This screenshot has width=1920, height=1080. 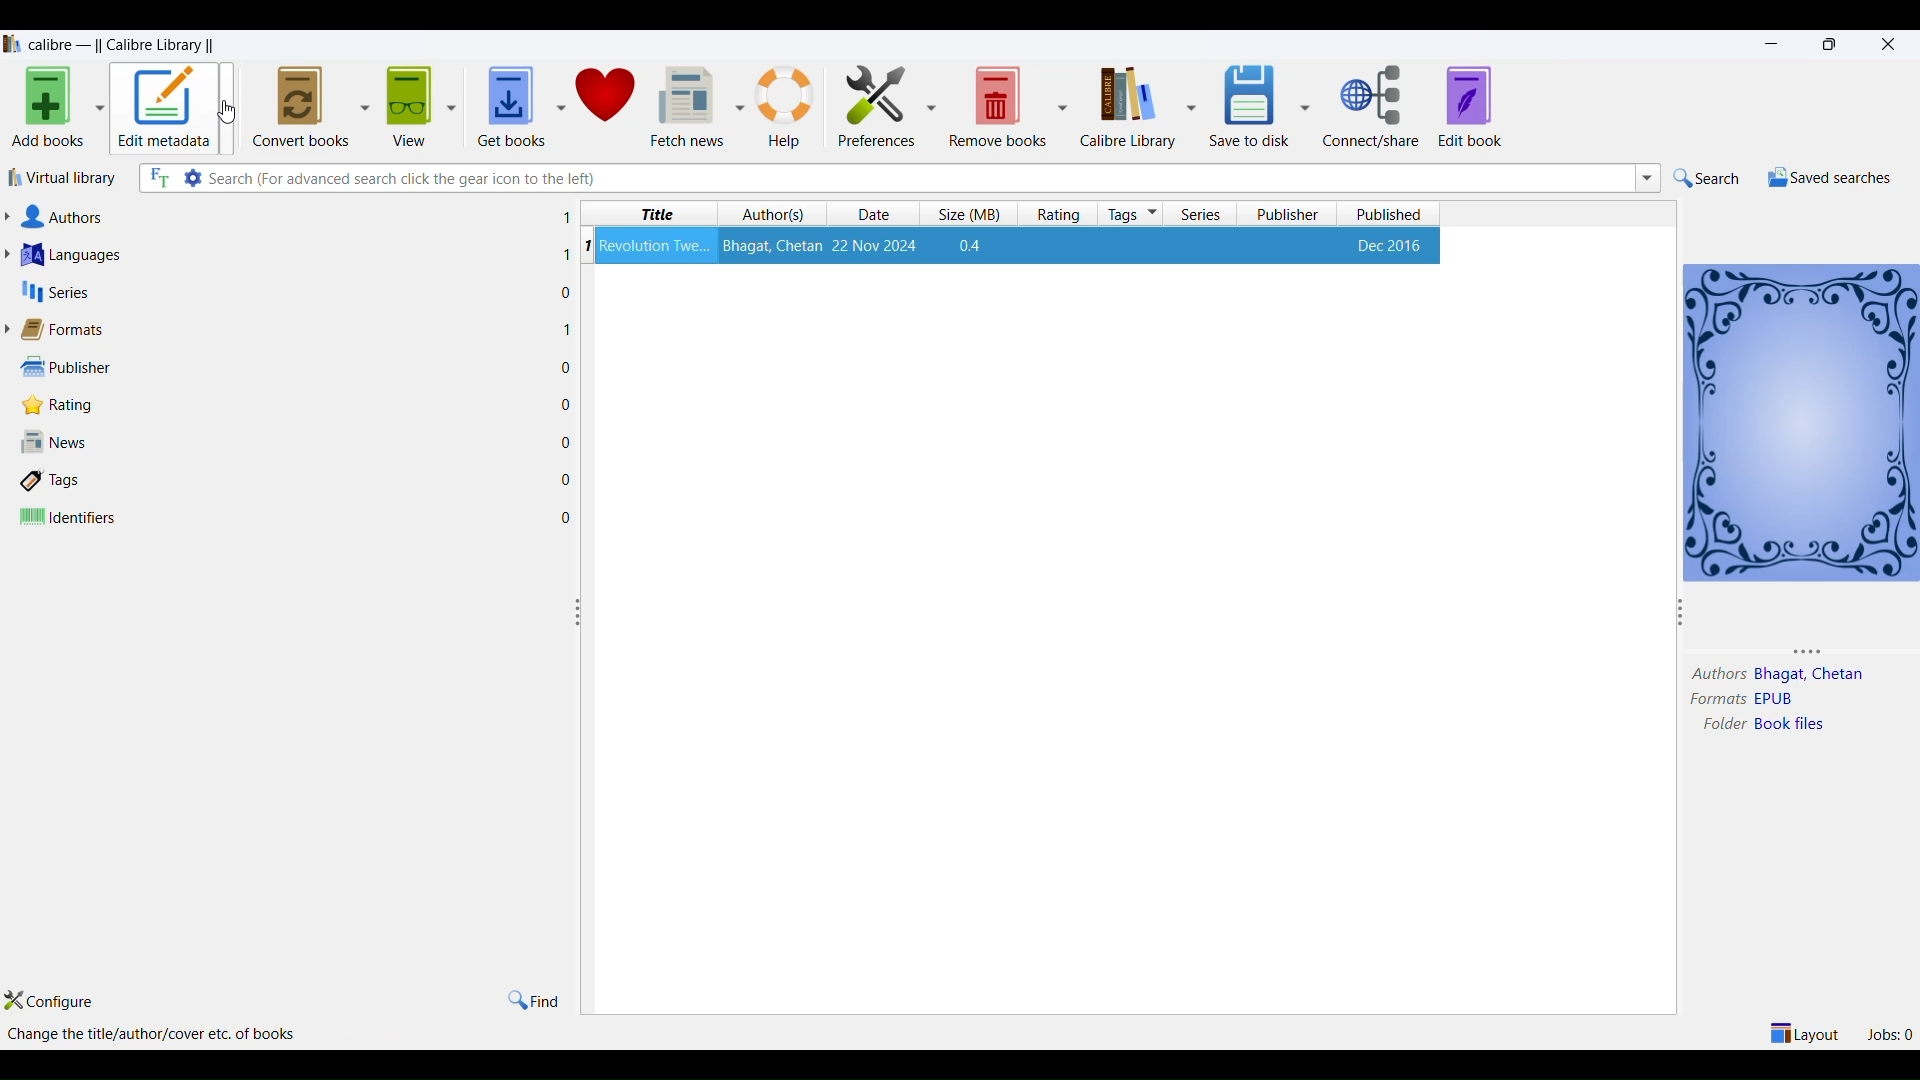 What do you see at coordinates (1391, 214) in the screenshot?
I see `published` at bounding box center [1391, 214].